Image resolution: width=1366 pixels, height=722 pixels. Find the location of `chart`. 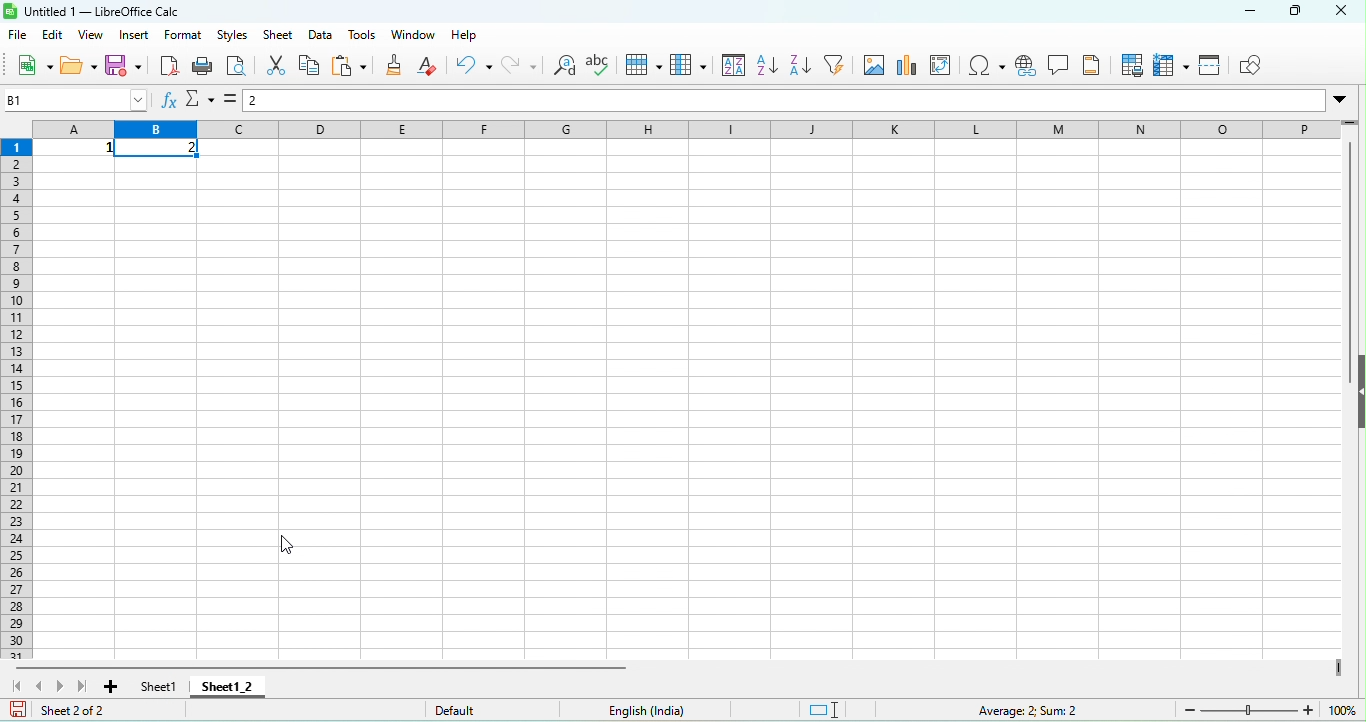

chart is located at coordinates (909, 68).